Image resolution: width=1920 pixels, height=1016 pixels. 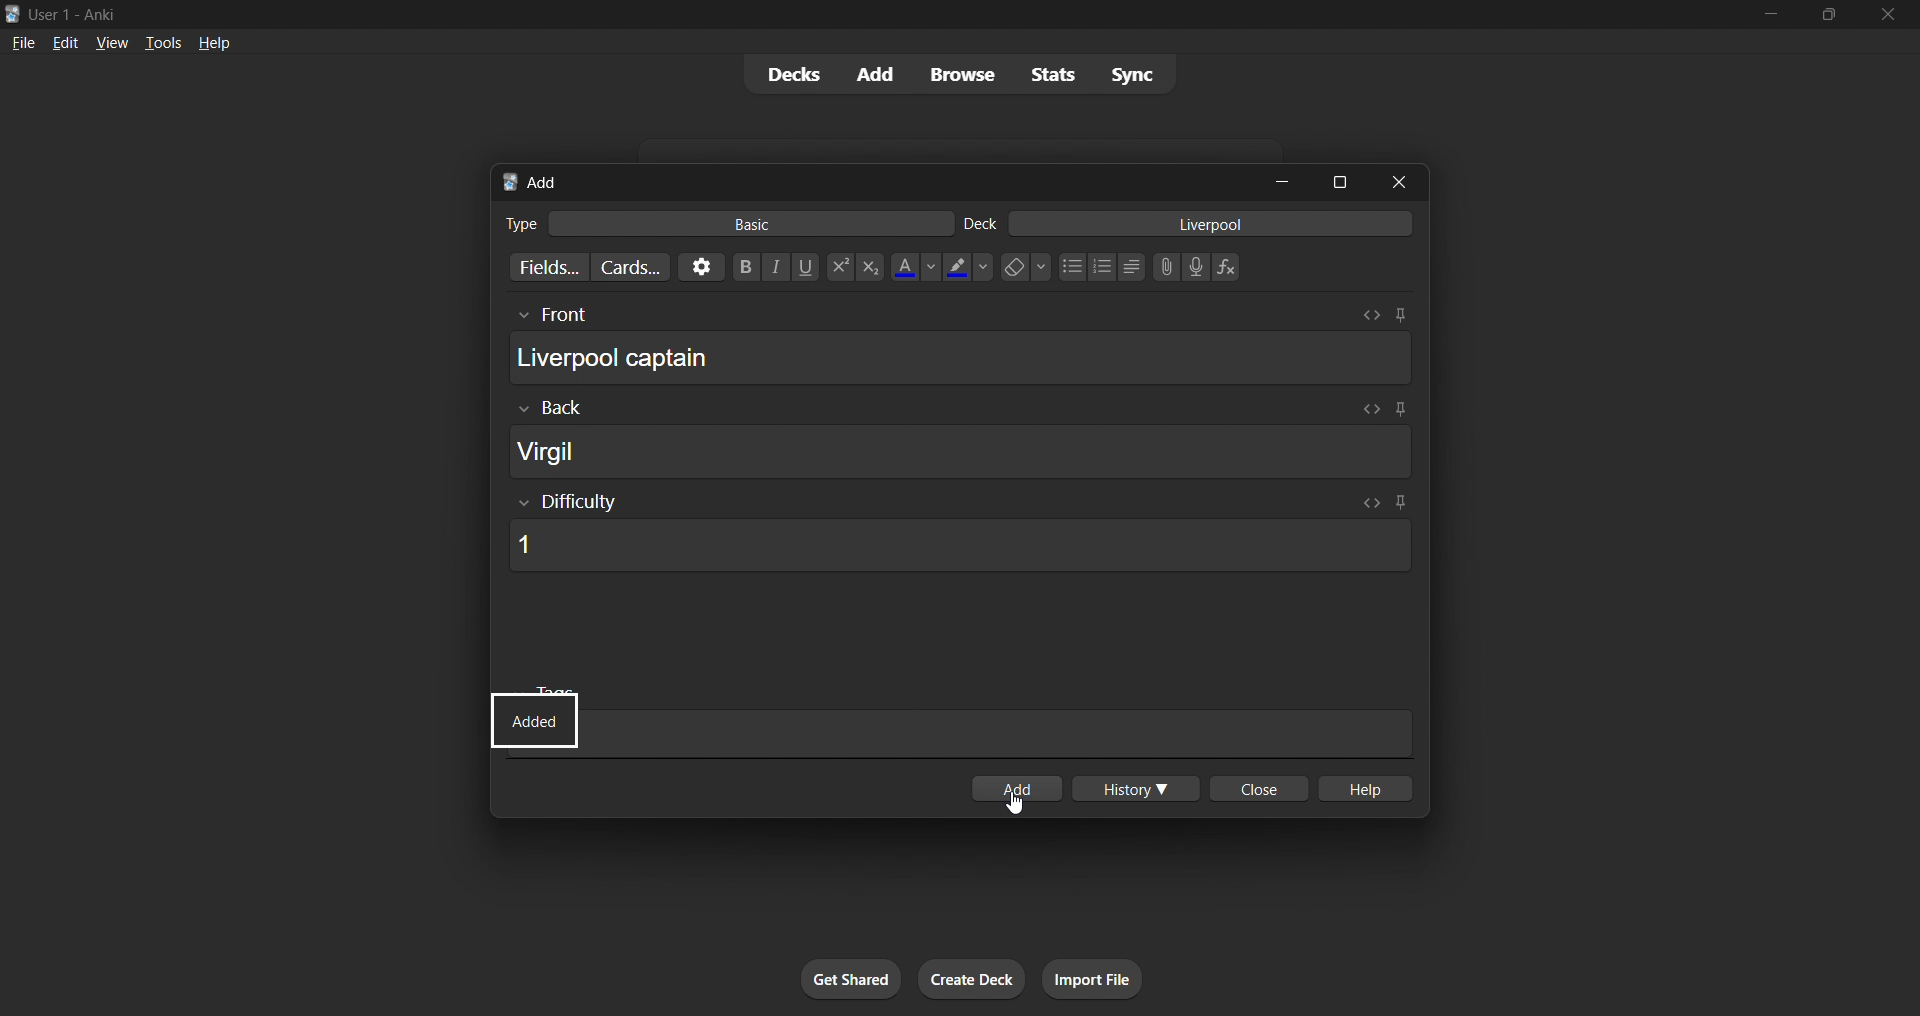 I want to click on Text, so click(x=980, y=224).